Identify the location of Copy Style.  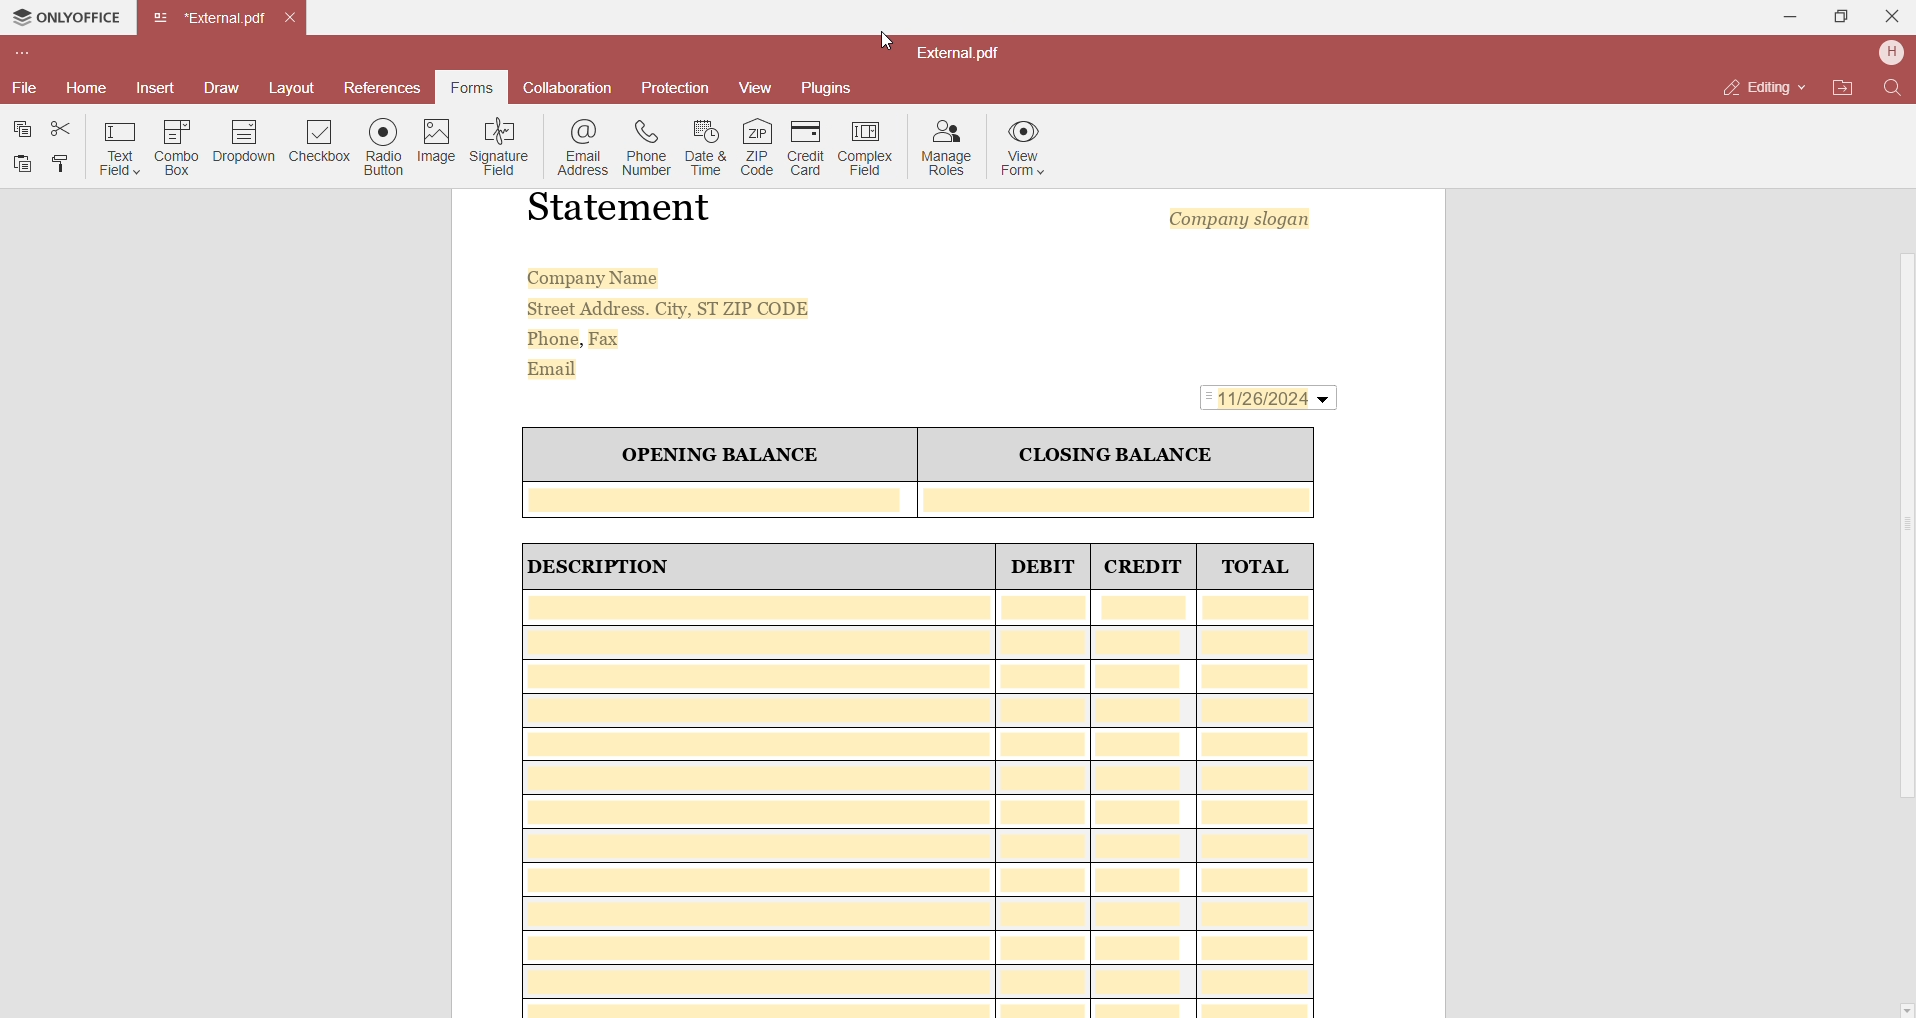
(61, 162).